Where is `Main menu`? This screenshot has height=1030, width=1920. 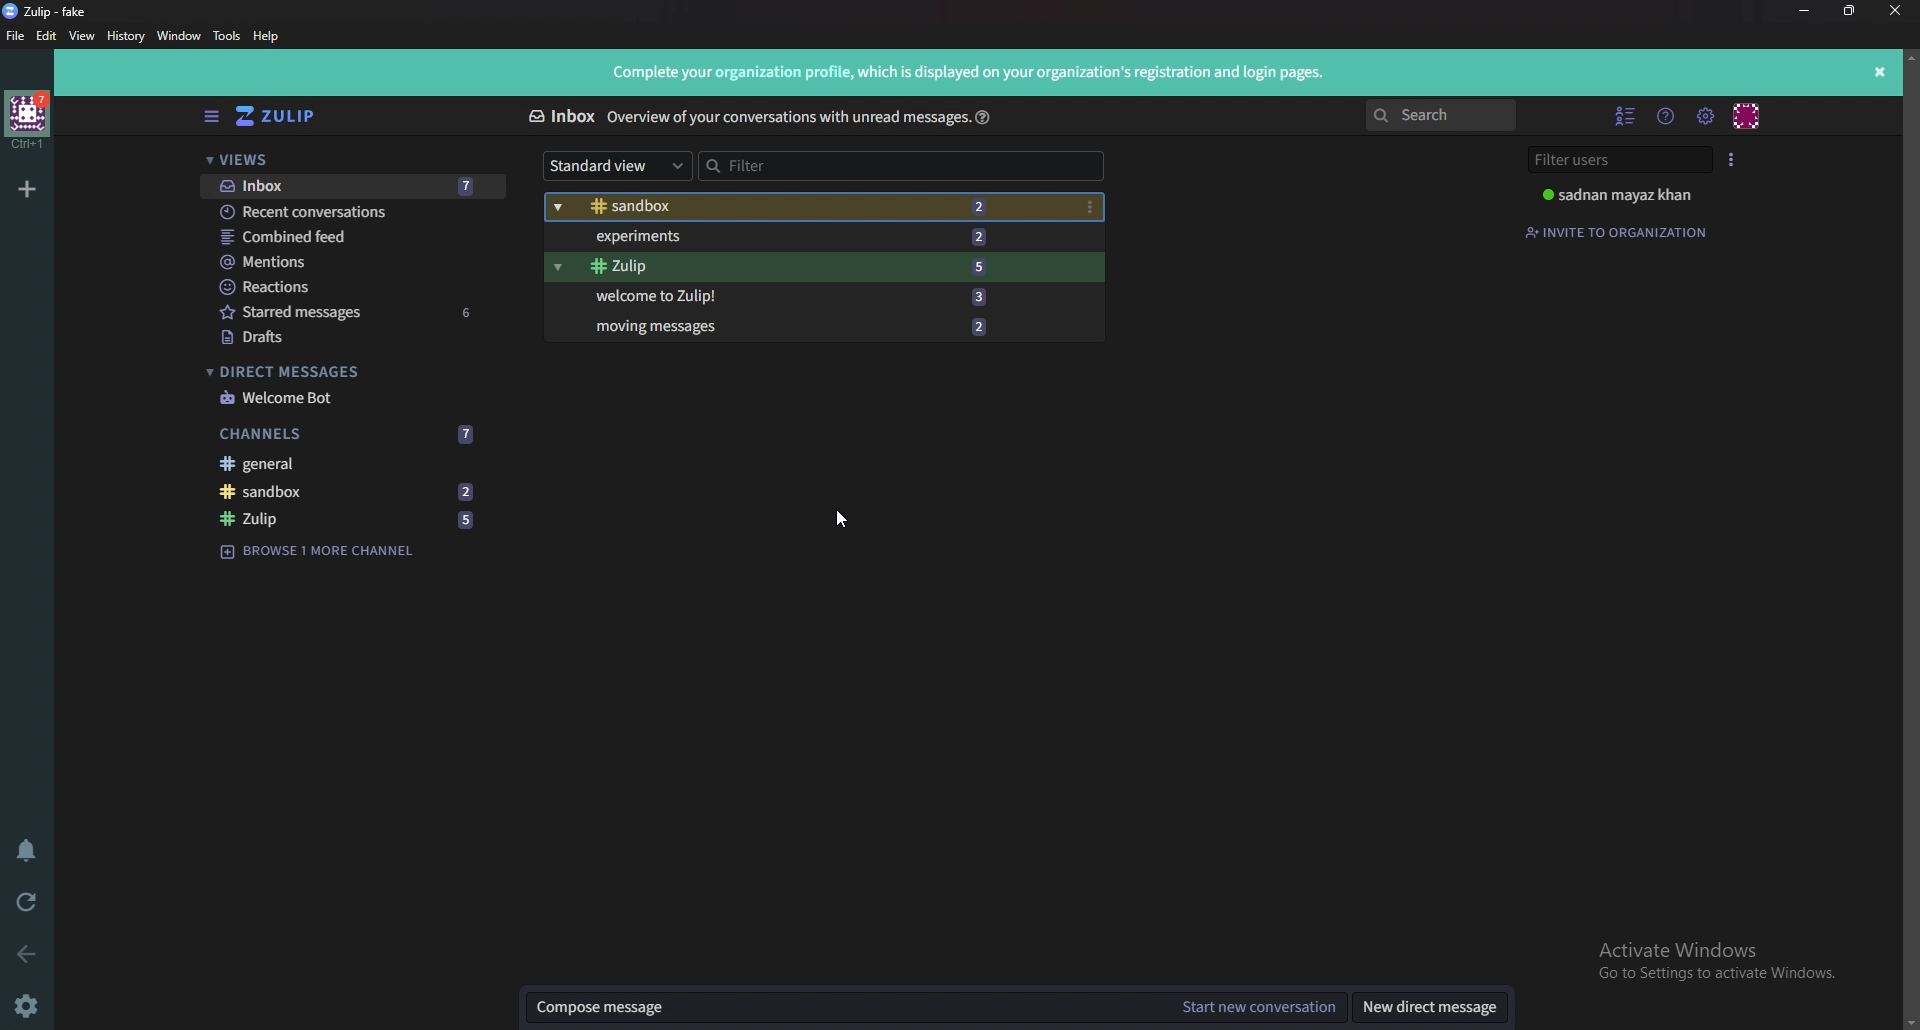 Main menu is located at coordinates (1704, 115).